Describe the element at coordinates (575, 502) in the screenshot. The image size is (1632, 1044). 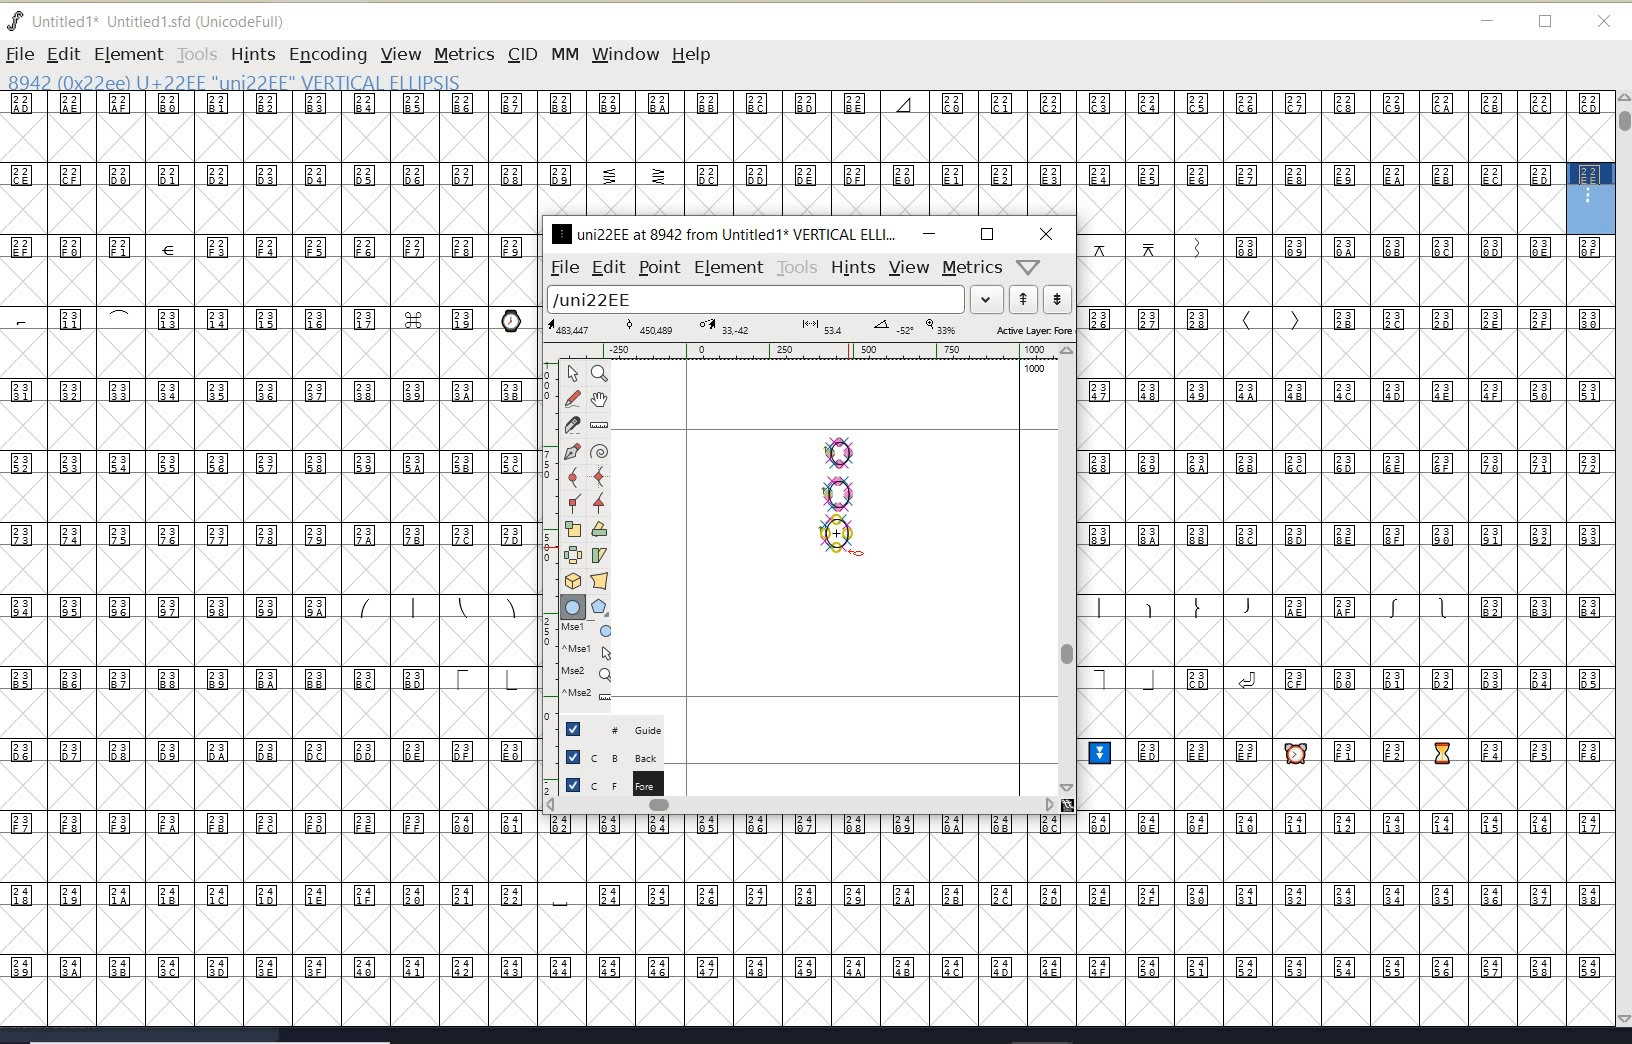
I see `add a corner point` at that location.